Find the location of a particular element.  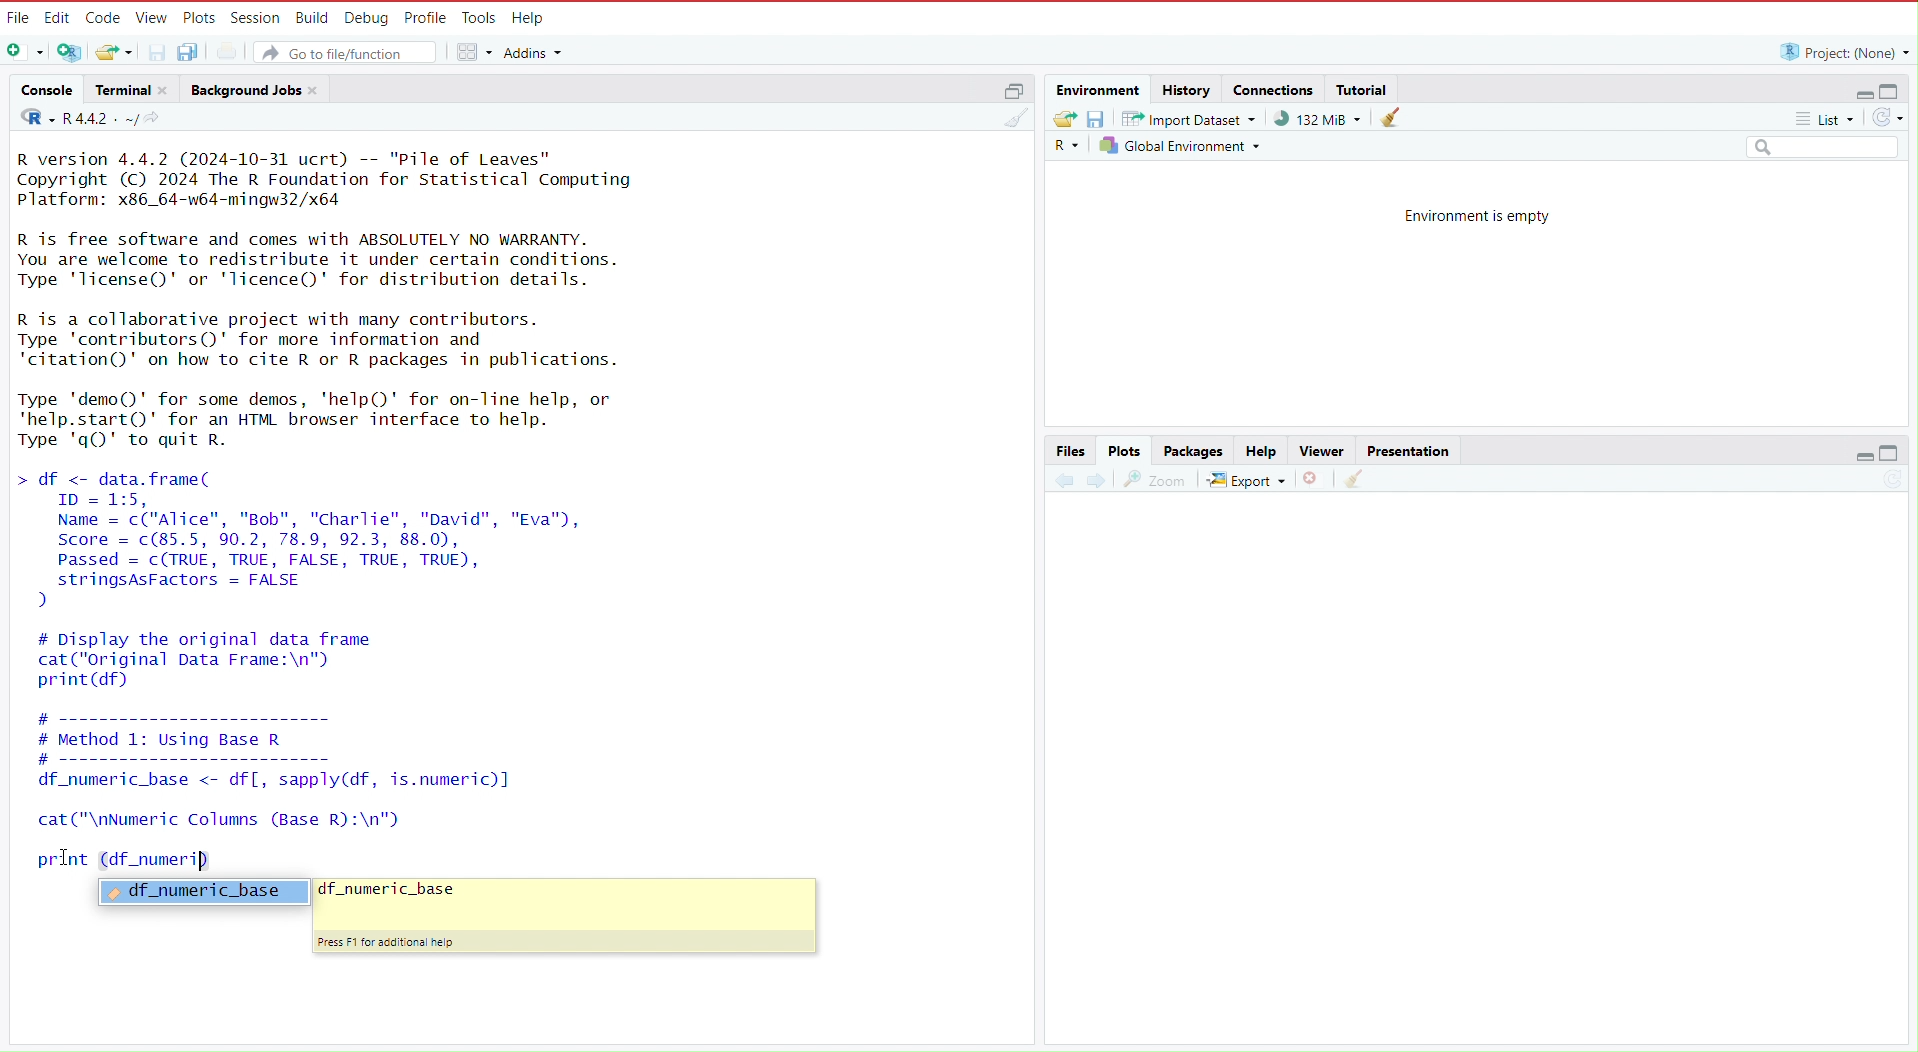

save all open documents is located at coordinates (190, 52).